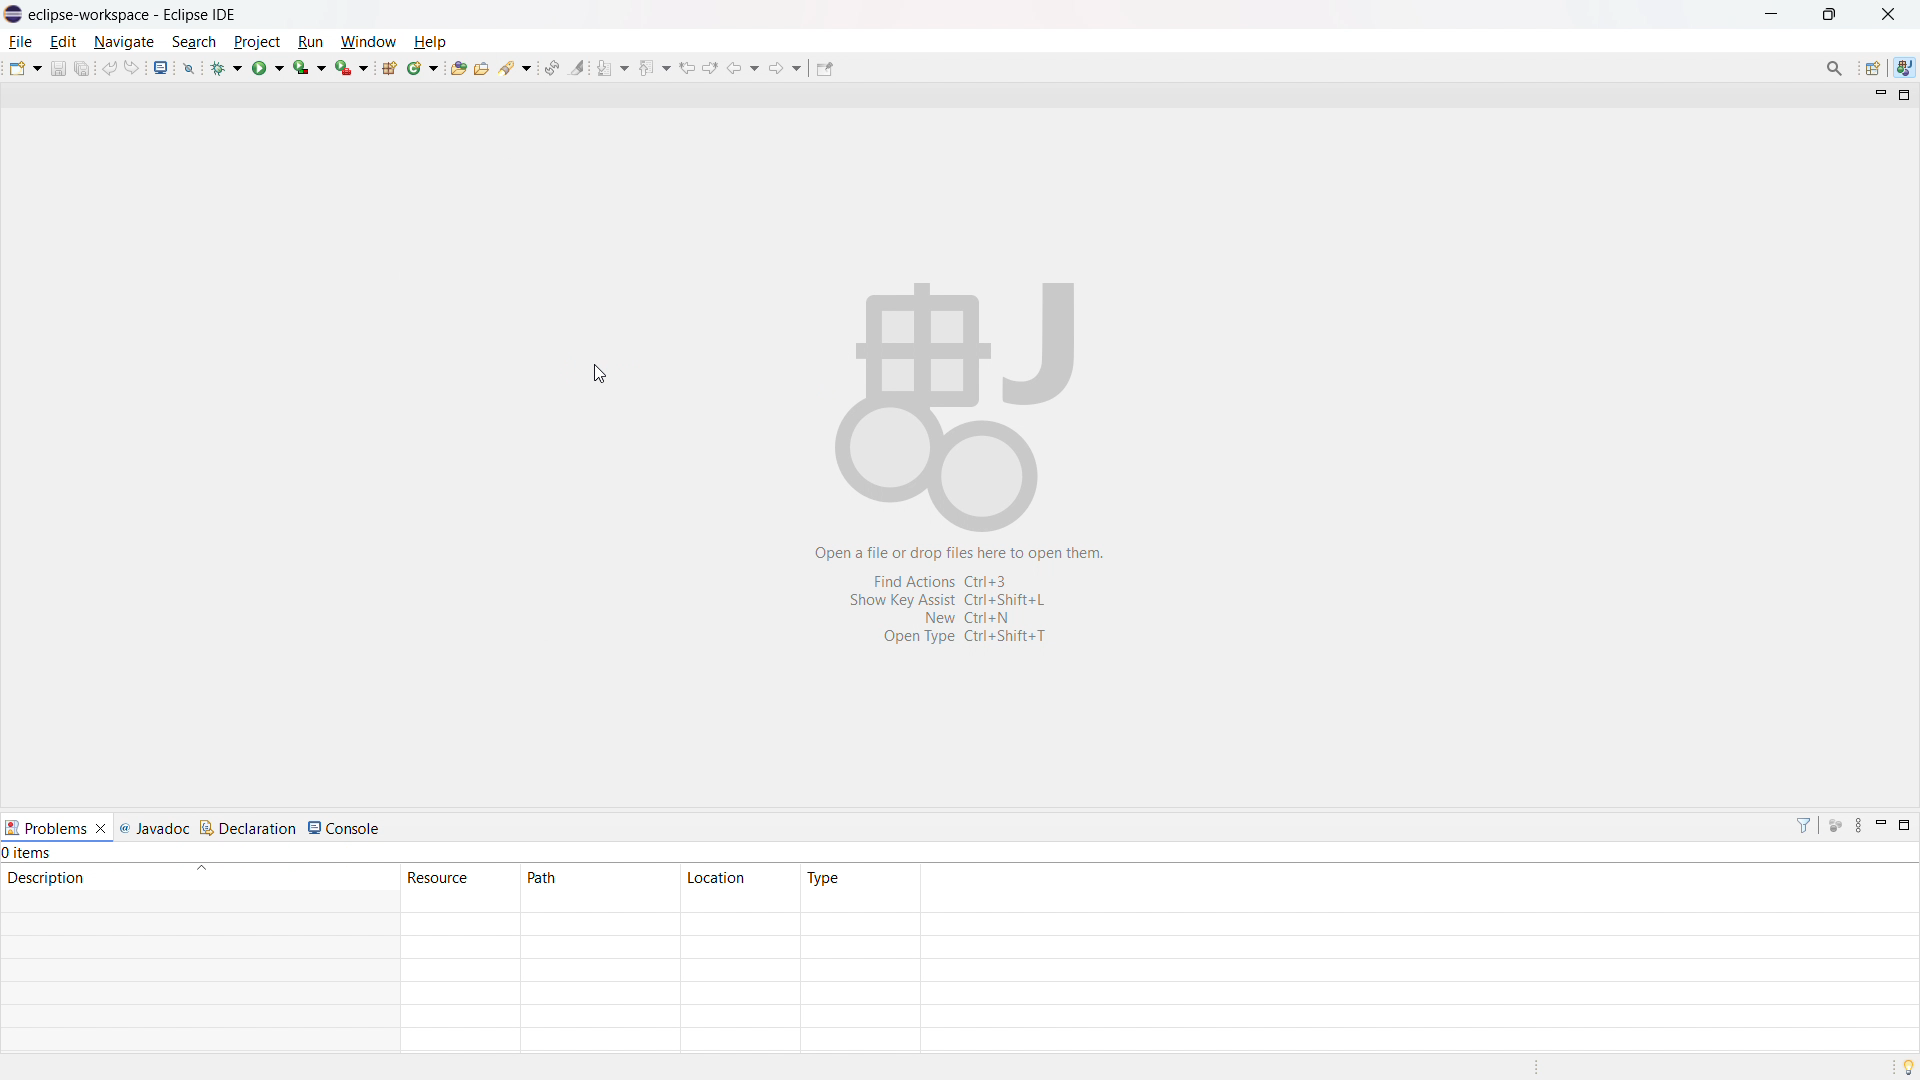  What do you see at coordinates (345, 829) in the screenshot?
I see `console` at bounding box center [345, 829].